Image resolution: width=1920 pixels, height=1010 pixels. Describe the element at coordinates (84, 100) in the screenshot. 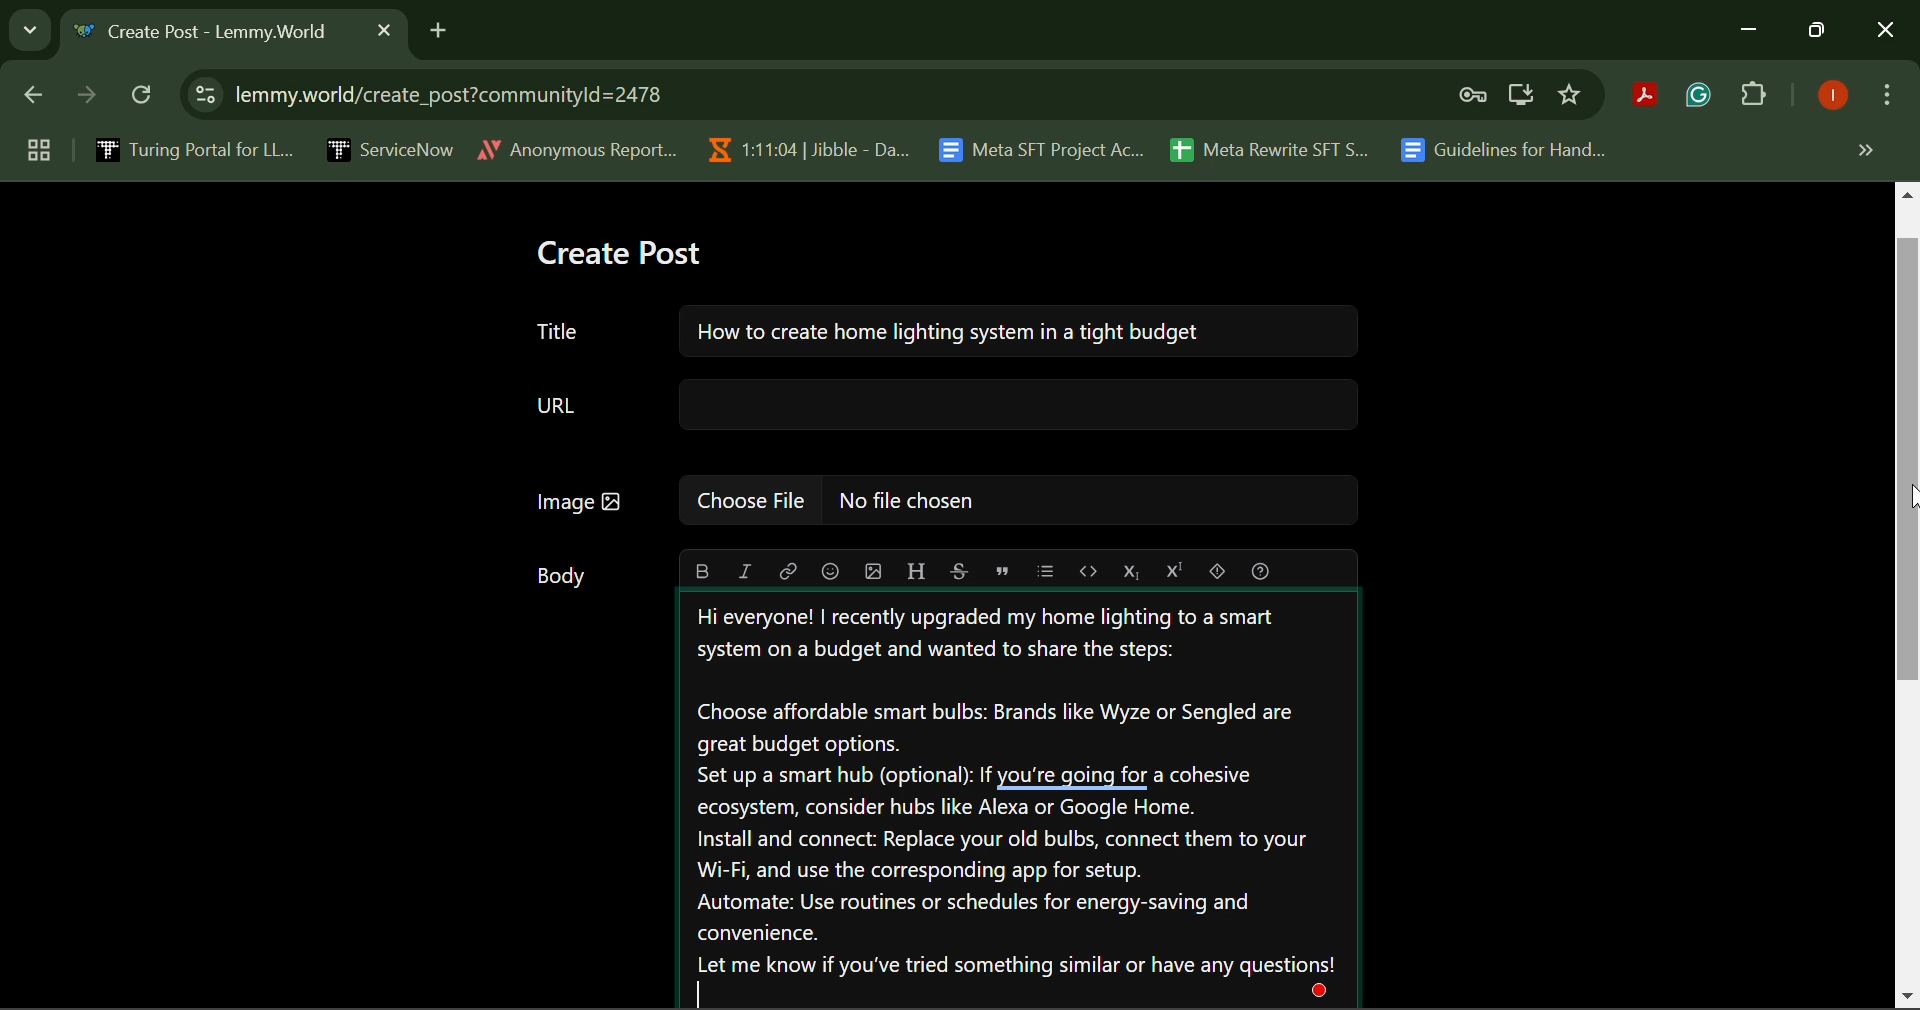

I see `Next Page ` at that location.